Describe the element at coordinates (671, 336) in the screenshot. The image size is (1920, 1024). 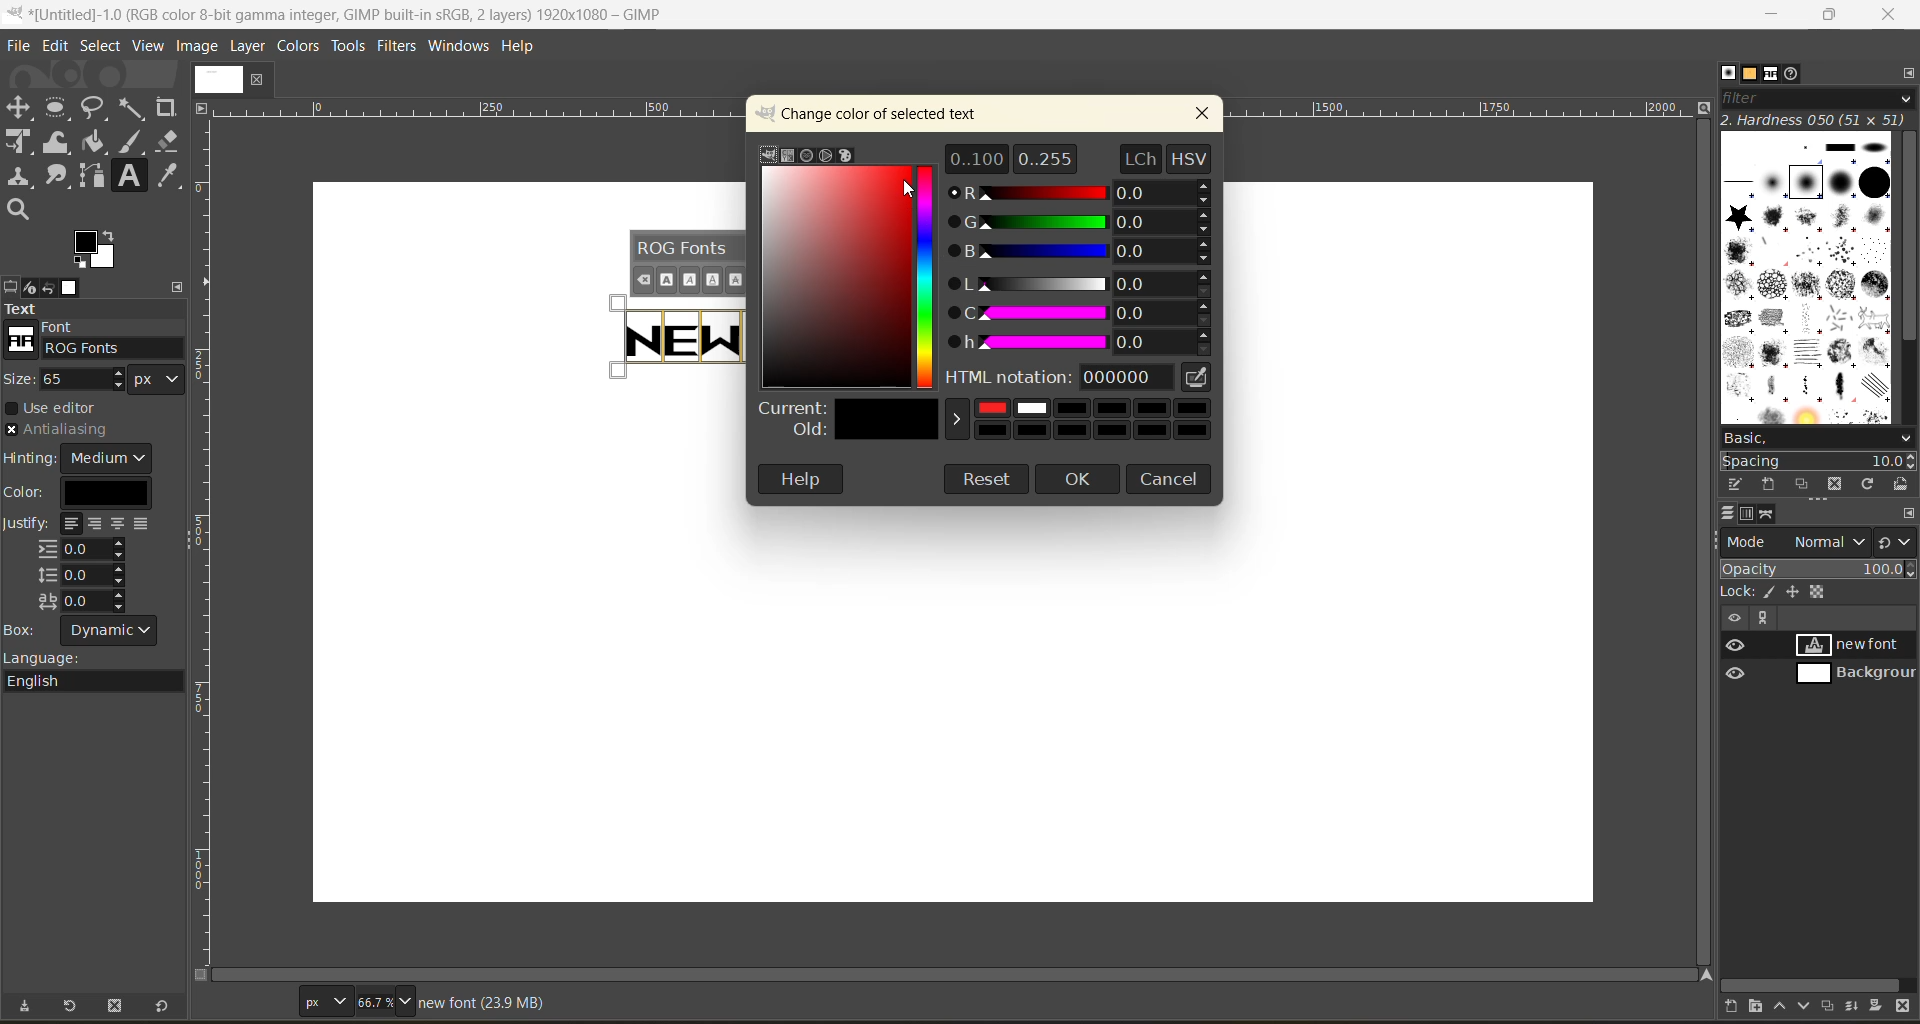
I see `text` at that location.